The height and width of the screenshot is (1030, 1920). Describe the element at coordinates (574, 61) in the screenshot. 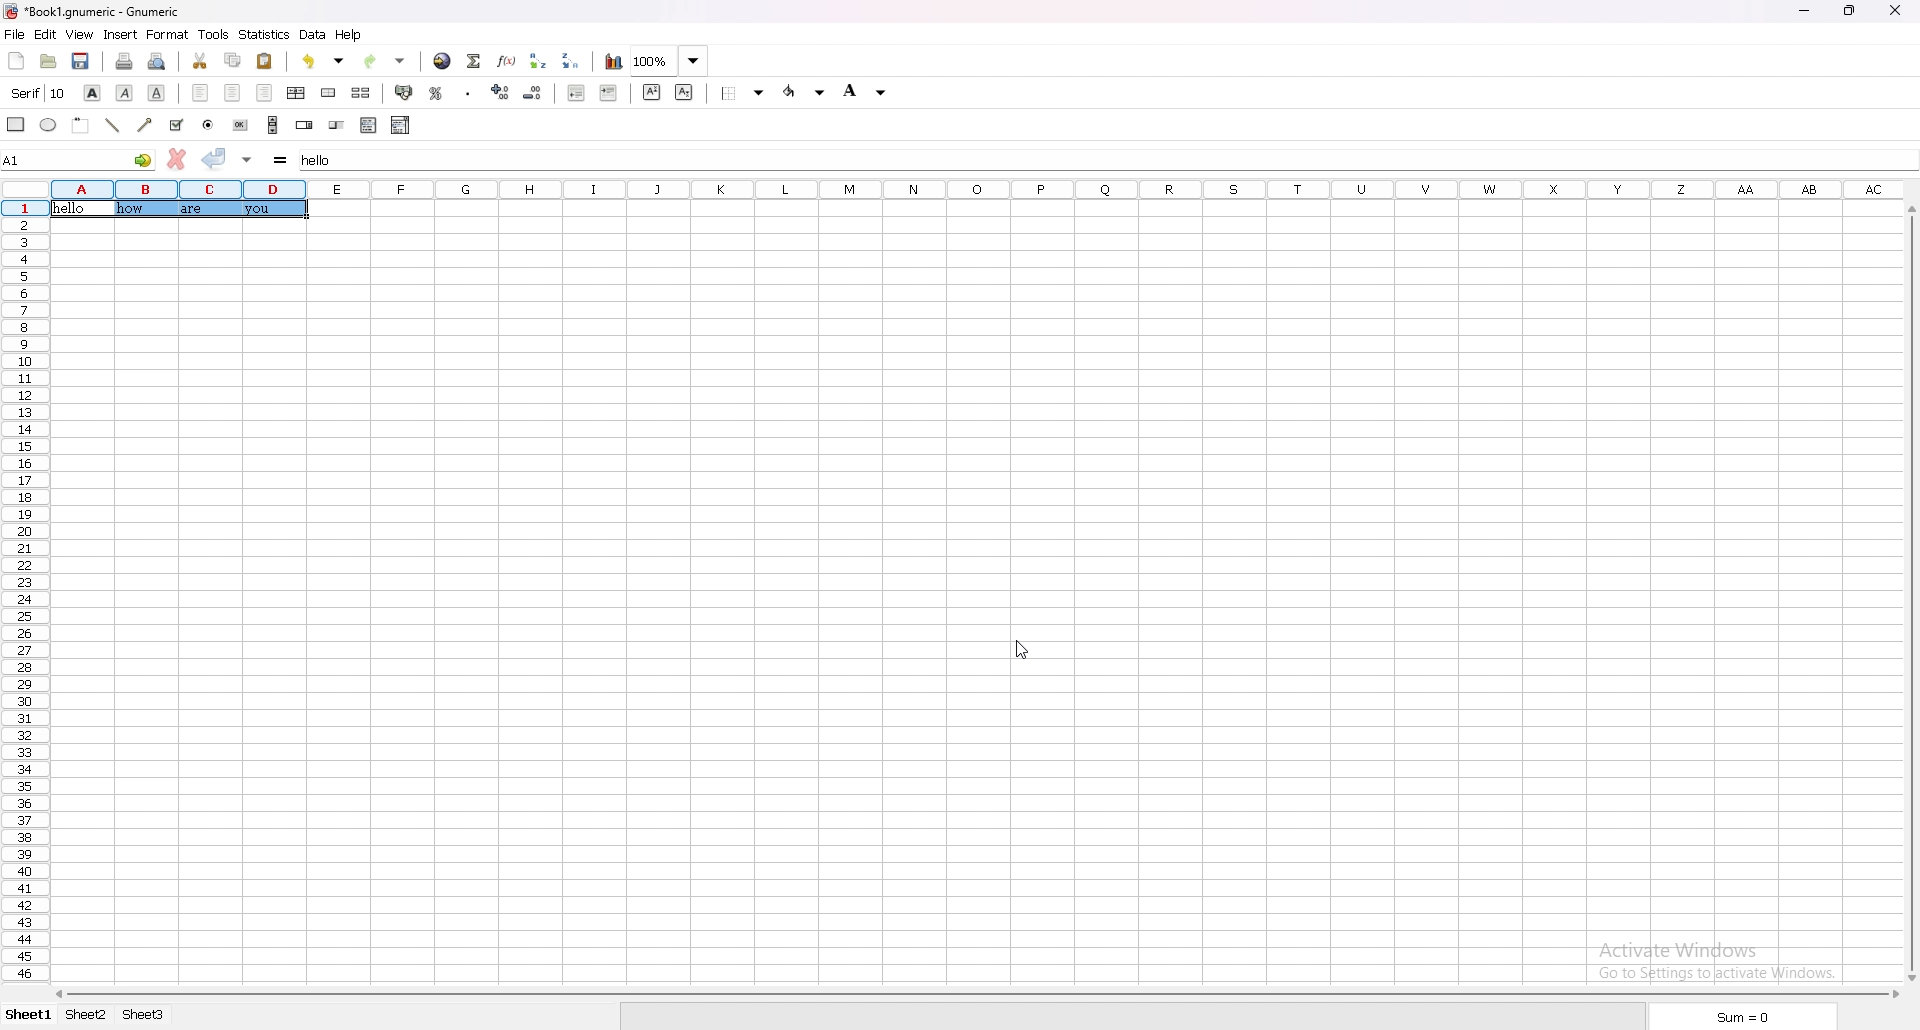

I see `sort descending` at that location.